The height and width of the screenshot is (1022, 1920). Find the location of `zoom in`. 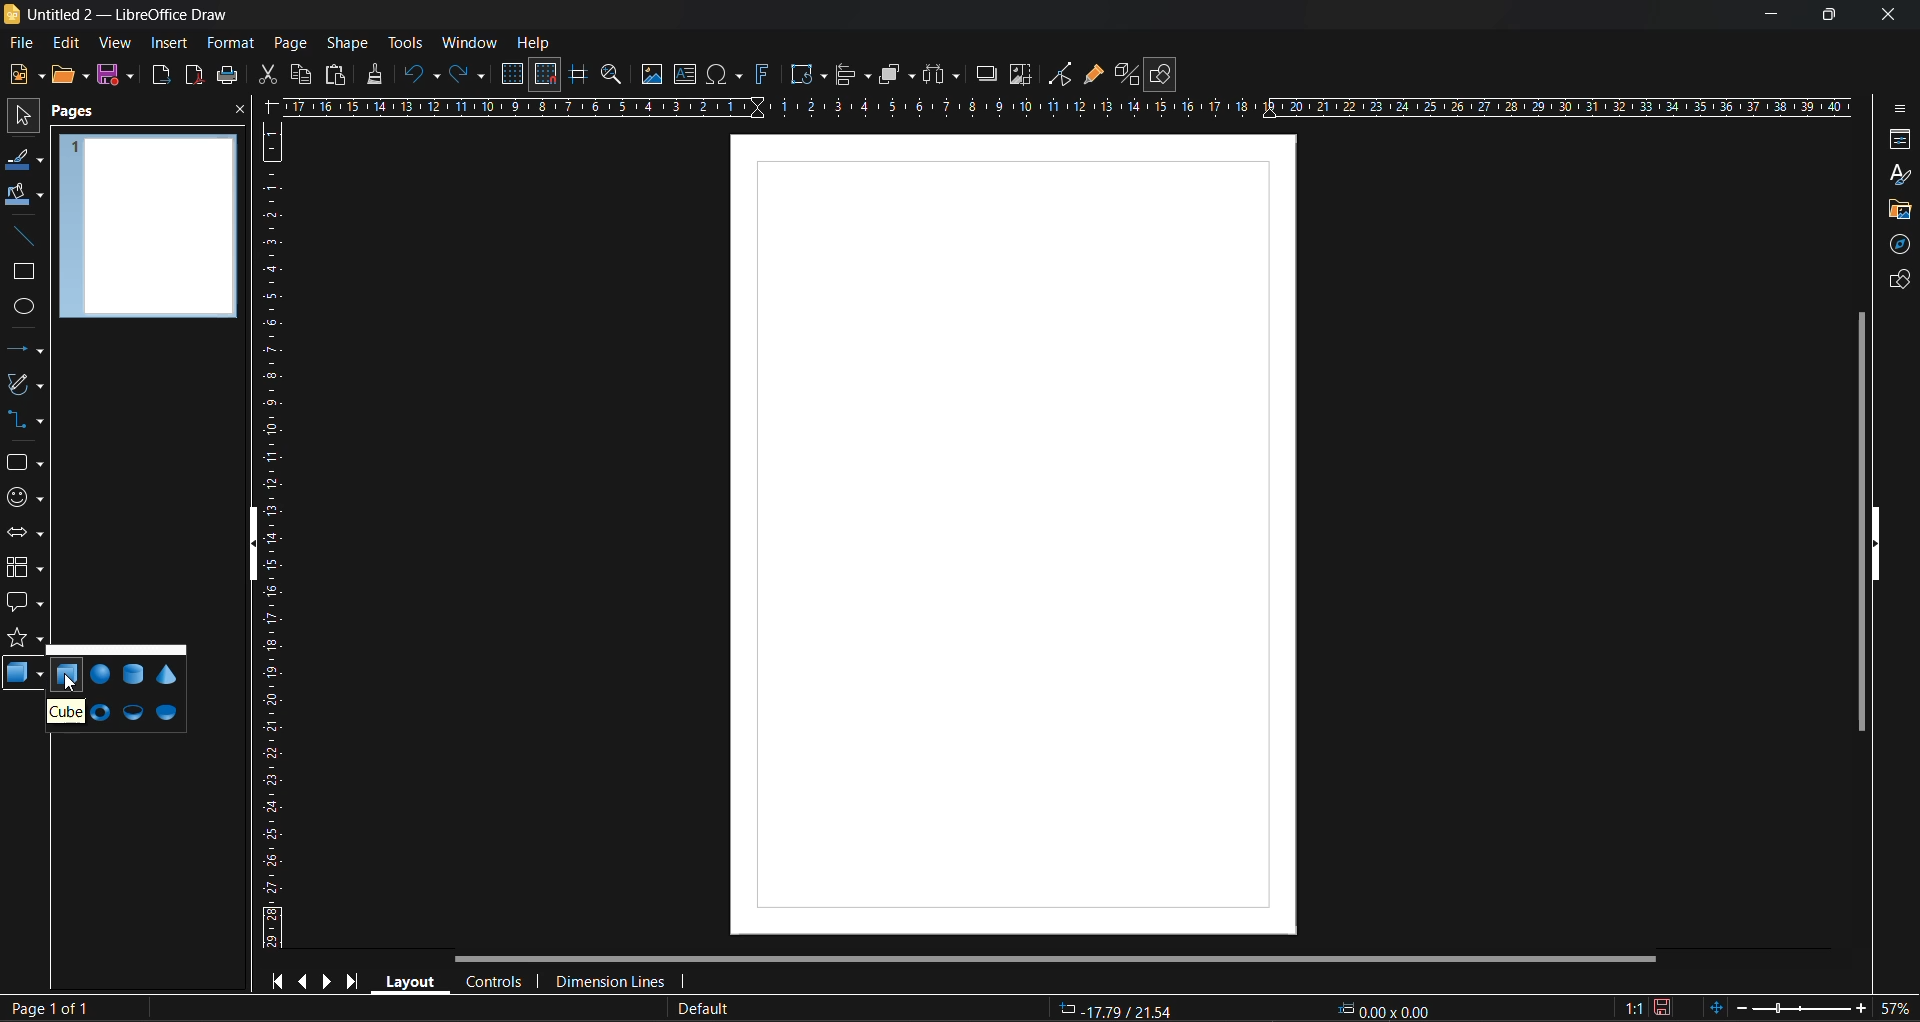

zoom in is located at coordinates (1861, 1009).